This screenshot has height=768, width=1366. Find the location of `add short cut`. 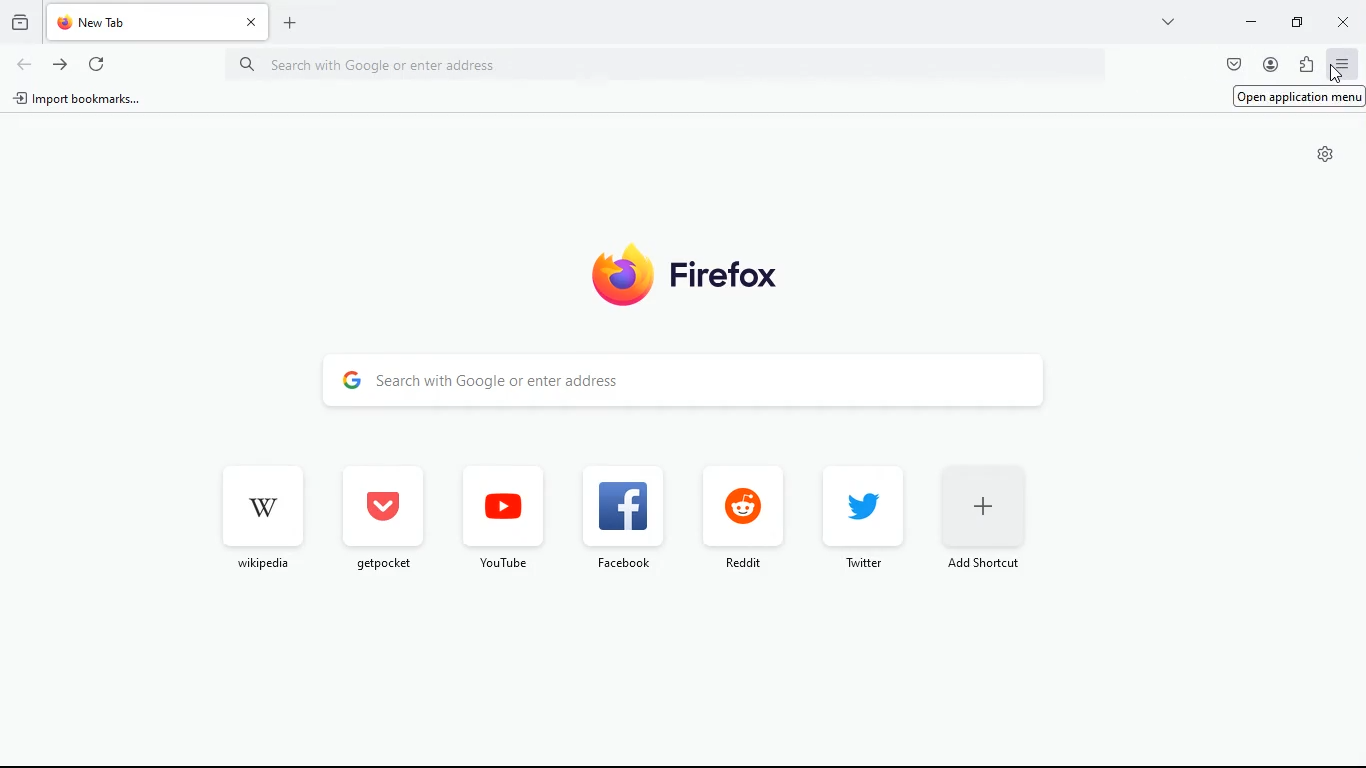

add short cut is located at coordinates (984, 523).